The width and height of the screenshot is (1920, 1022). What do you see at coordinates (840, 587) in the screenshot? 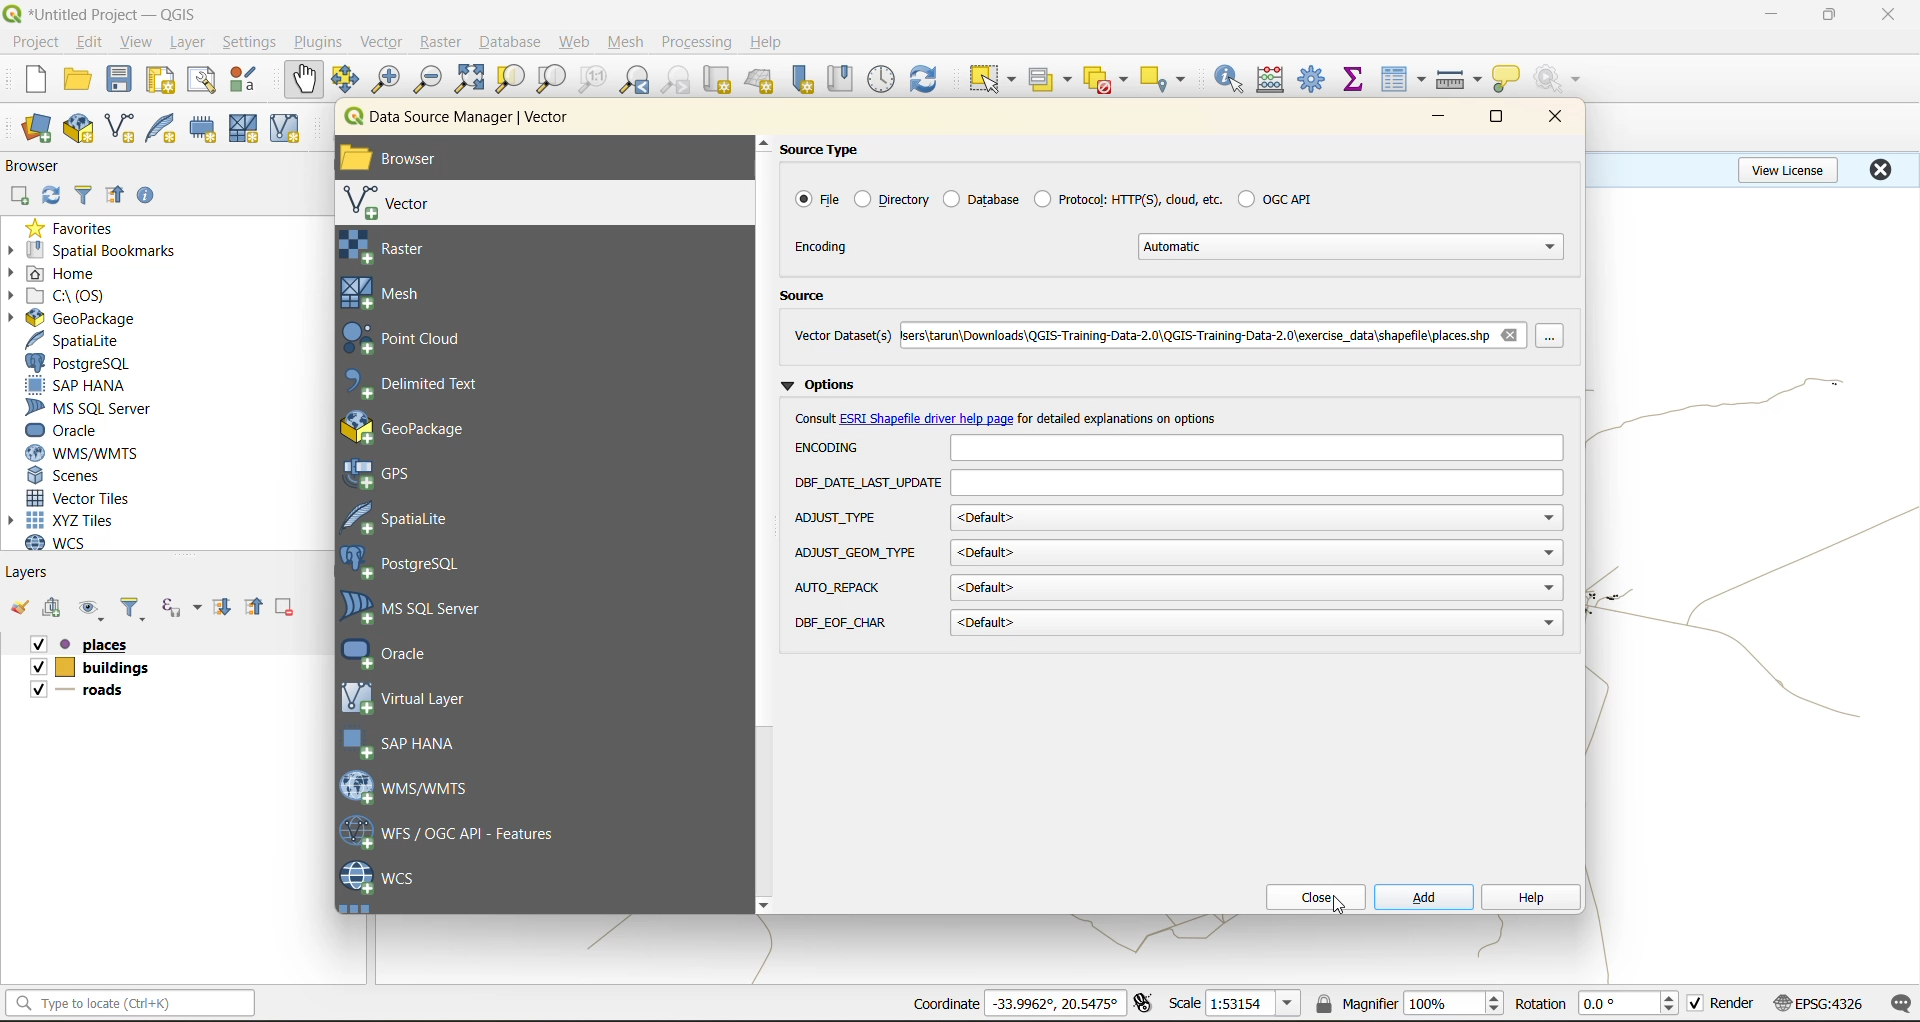
I see `auto repack` at bounding box center [840, 587].